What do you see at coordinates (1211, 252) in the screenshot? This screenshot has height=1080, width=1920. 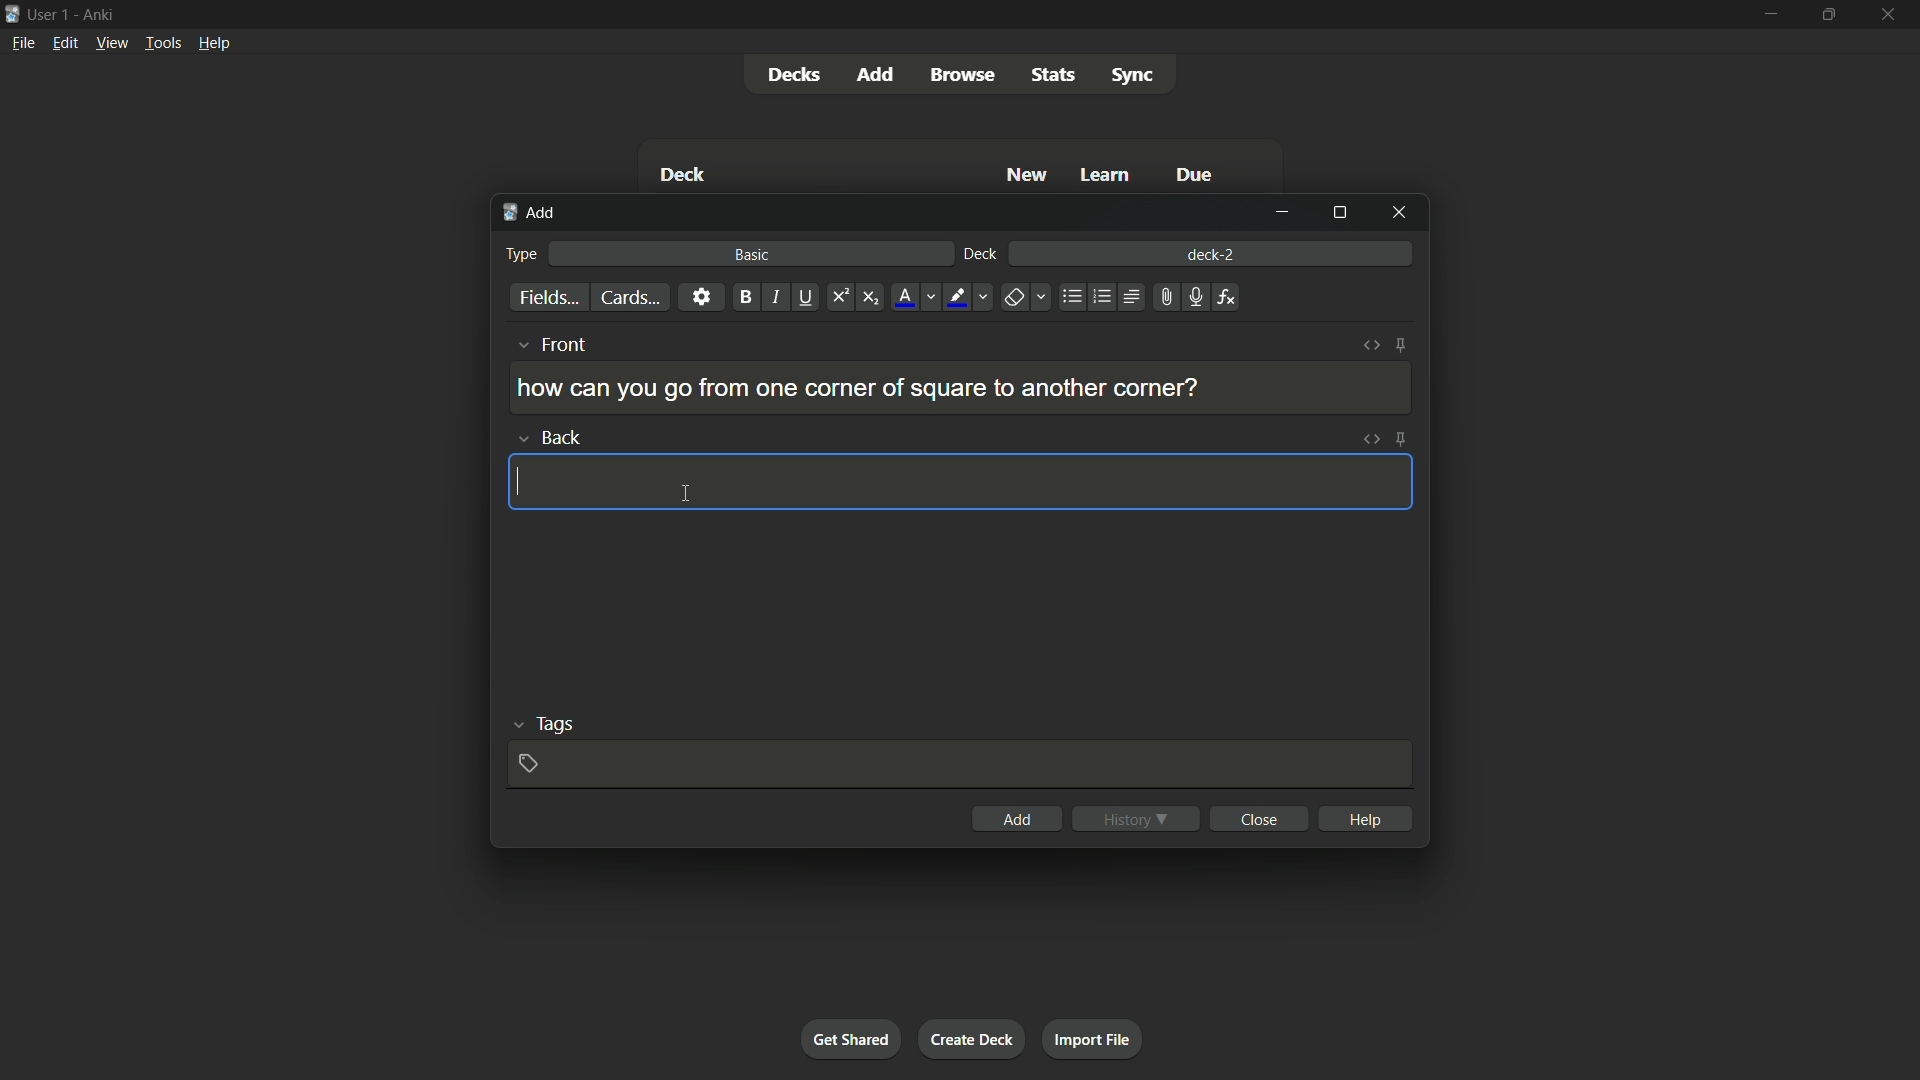 I see `deck-2` at bounding box center [1211, 252].